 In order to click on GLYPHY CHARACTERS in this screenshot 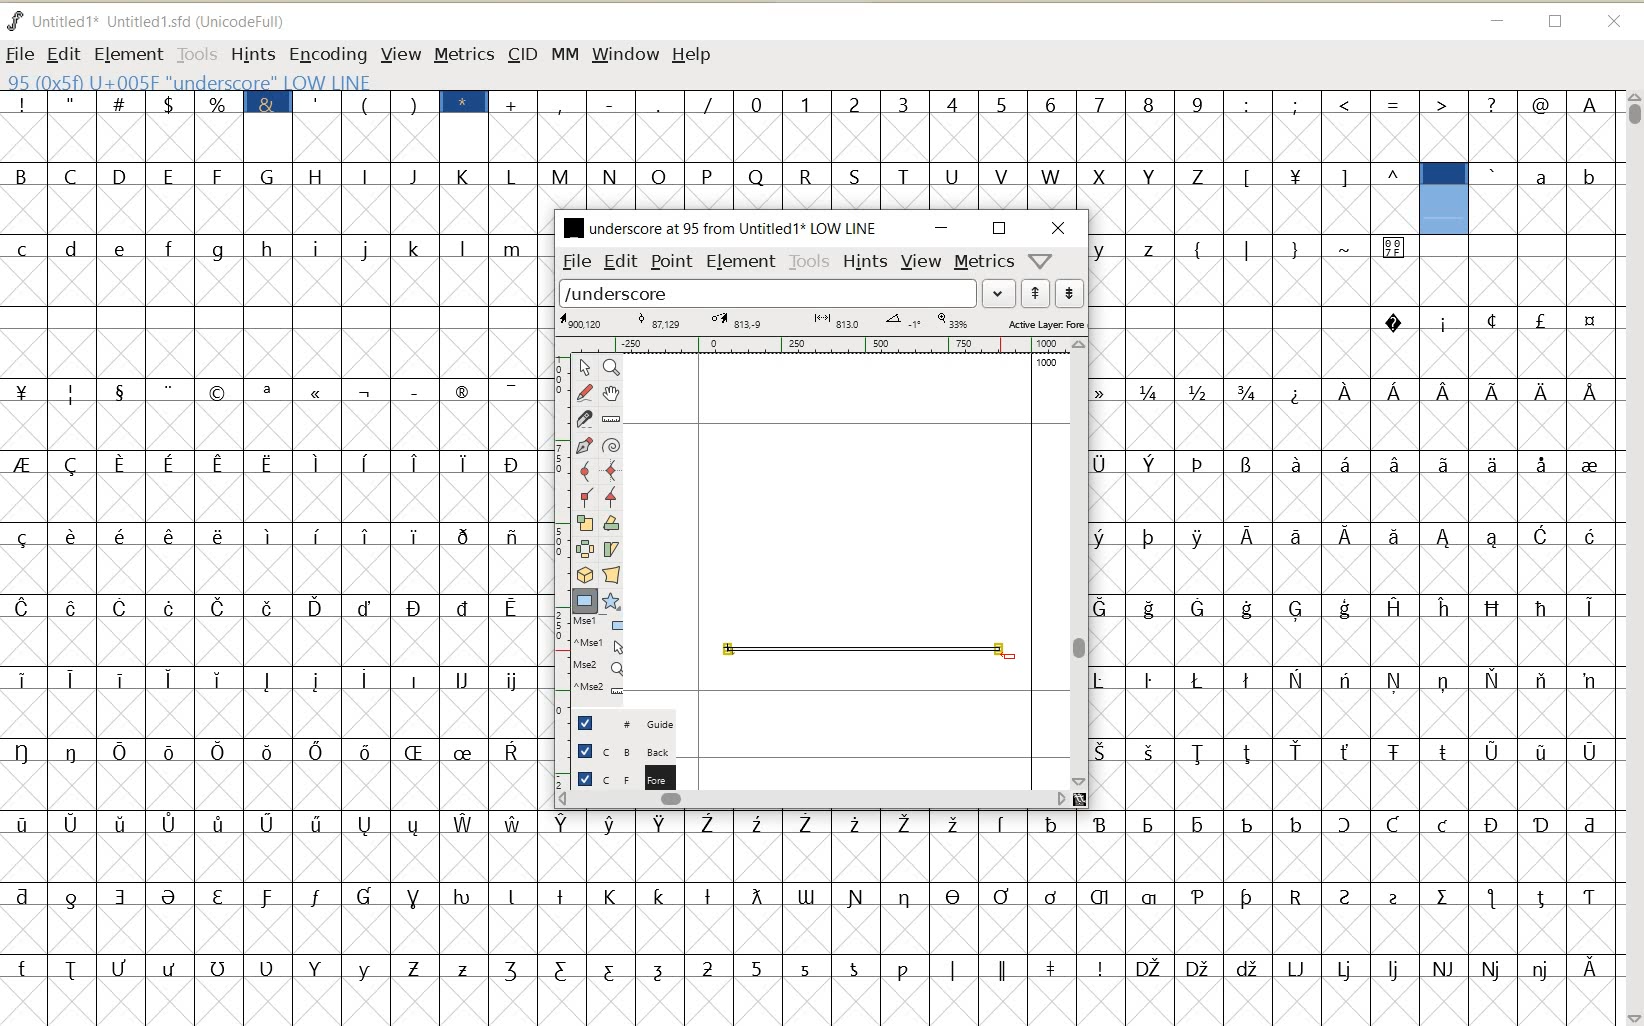, I will do `click(1518, 619)`.